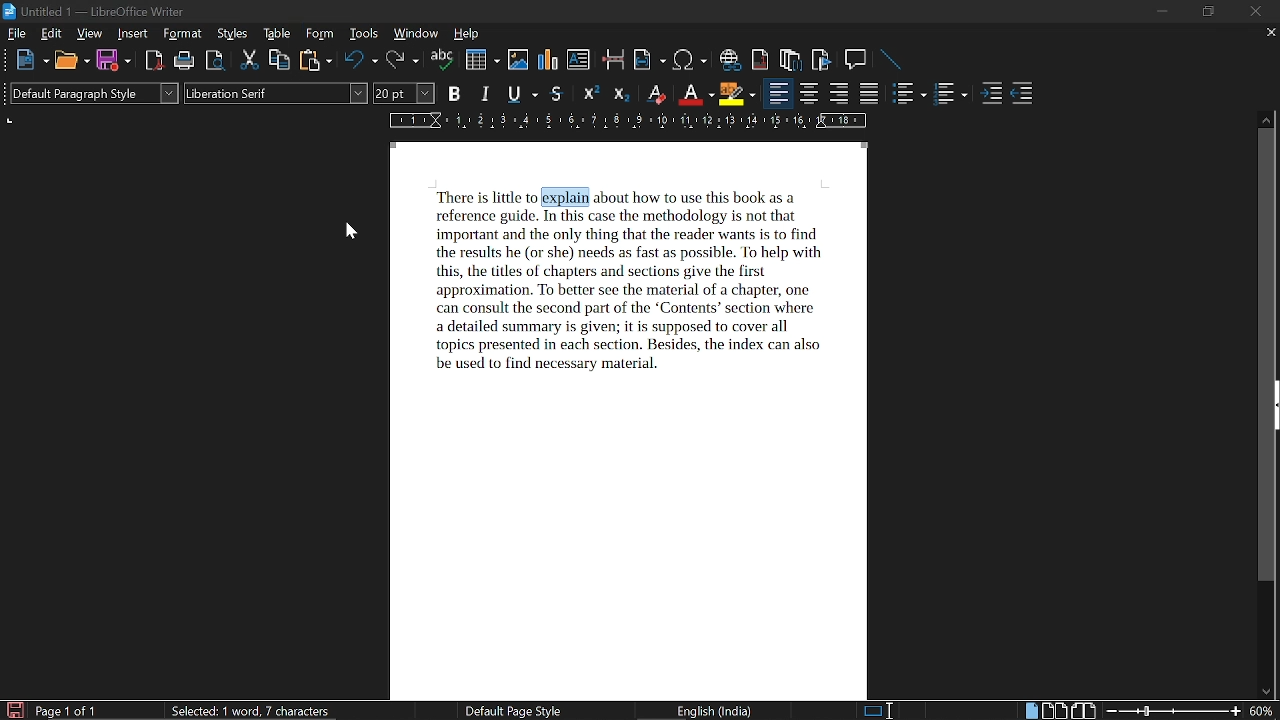  I want to click on redo, so click(402, 61).